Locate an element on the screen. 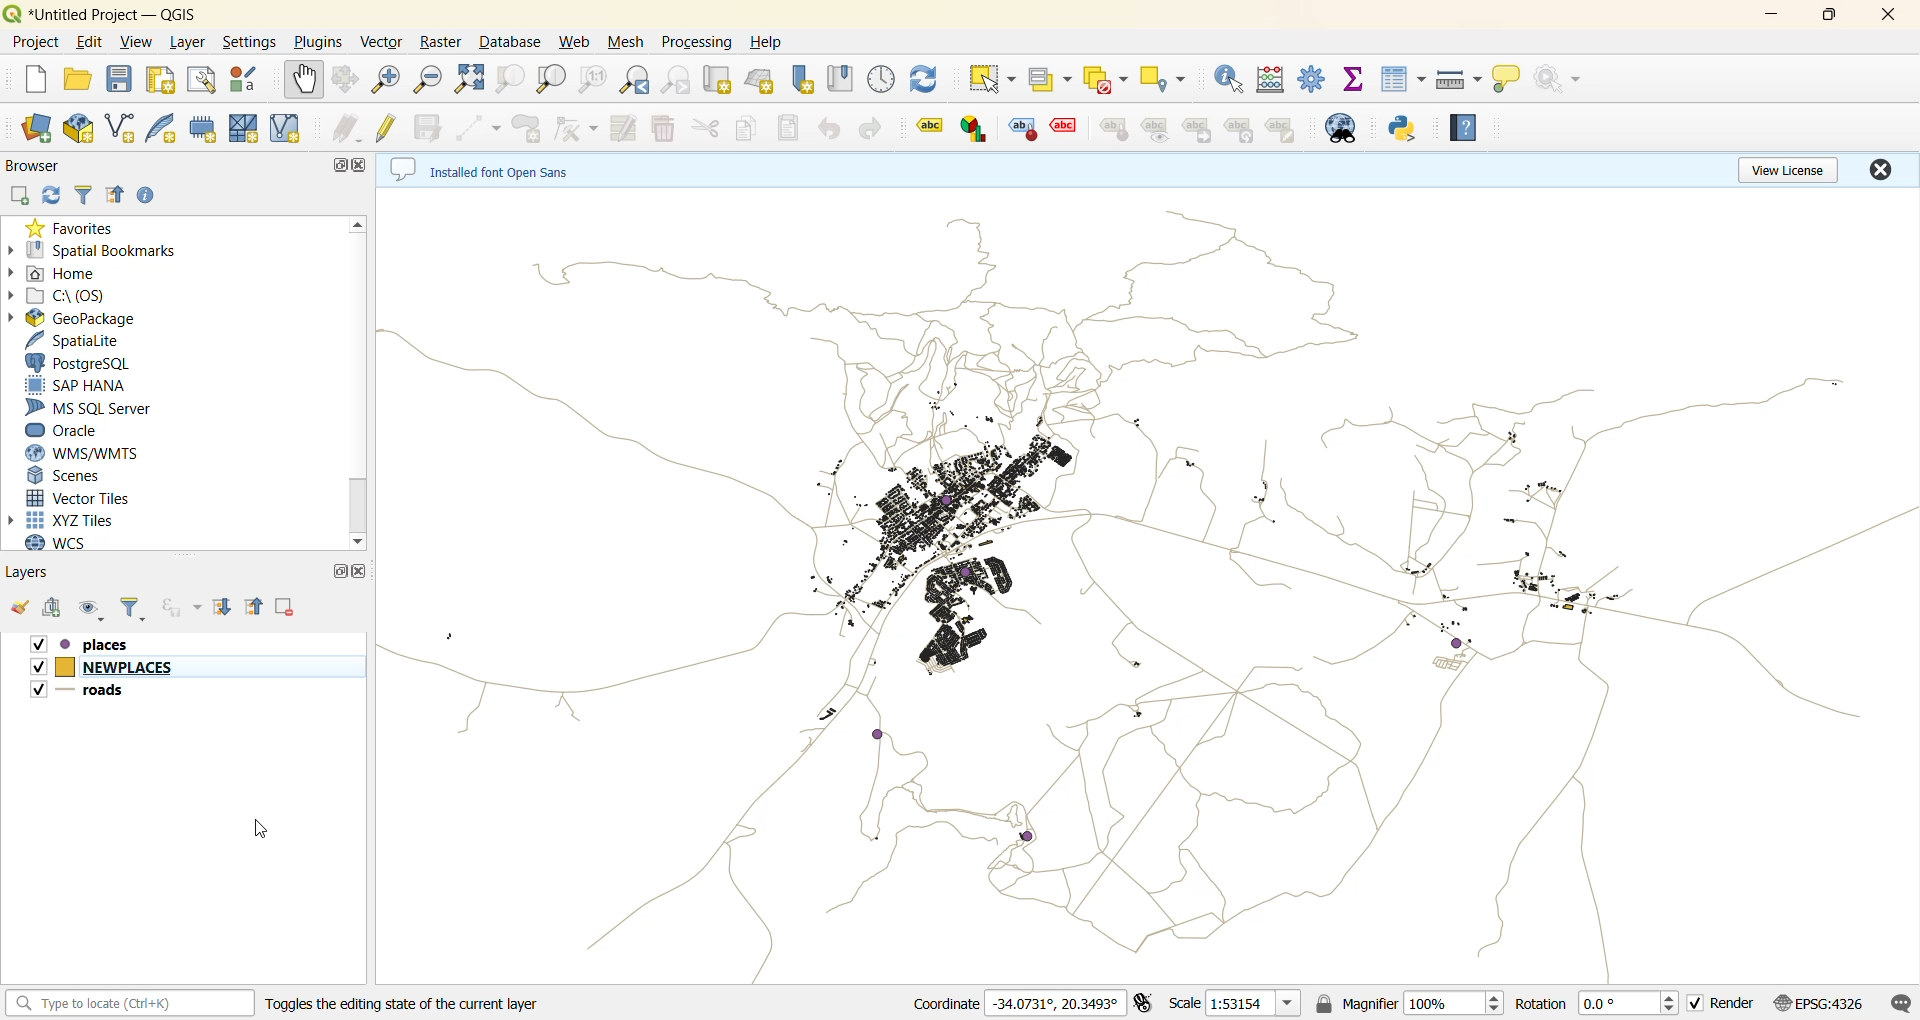 The image size is (1920, 1020). filter is located at coordinates (129, 611).